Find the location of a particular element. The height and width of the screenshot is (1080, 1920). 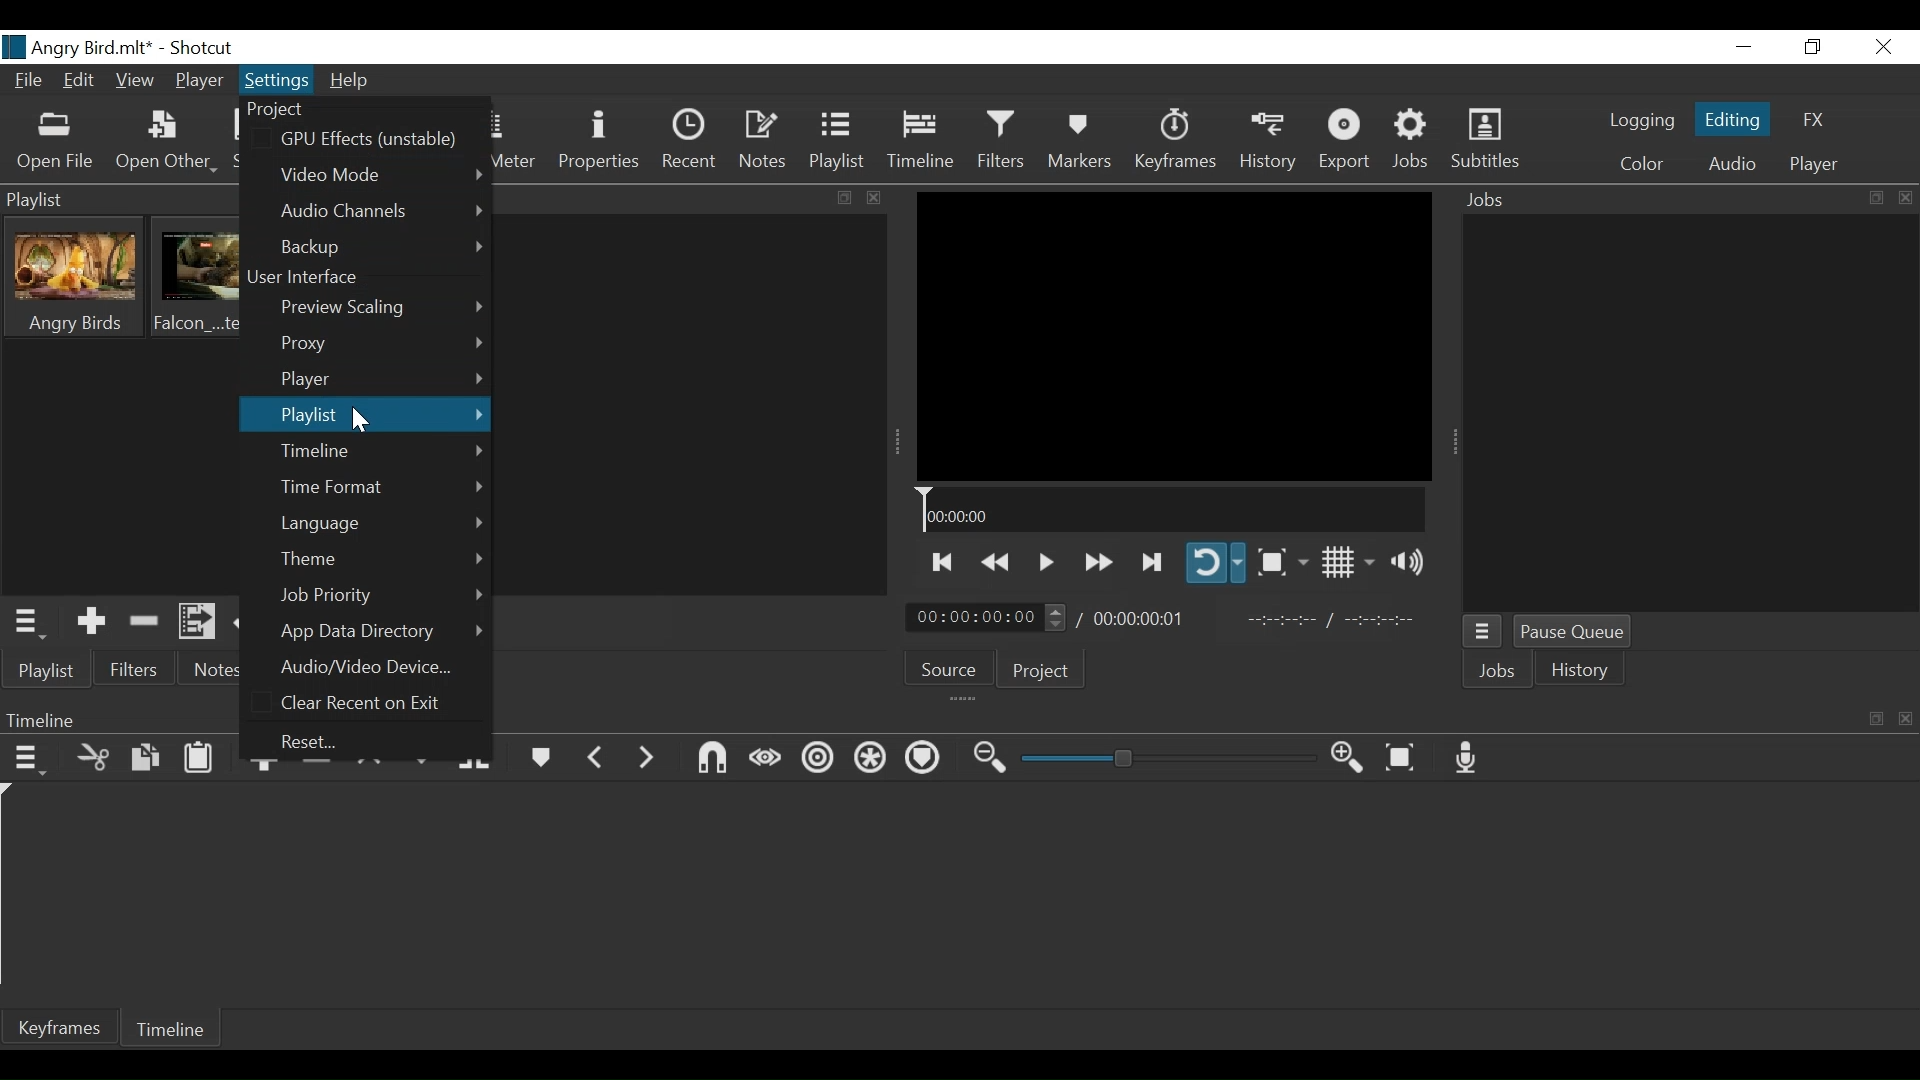

Jobs Menu is located at coordinates (1483, 633).